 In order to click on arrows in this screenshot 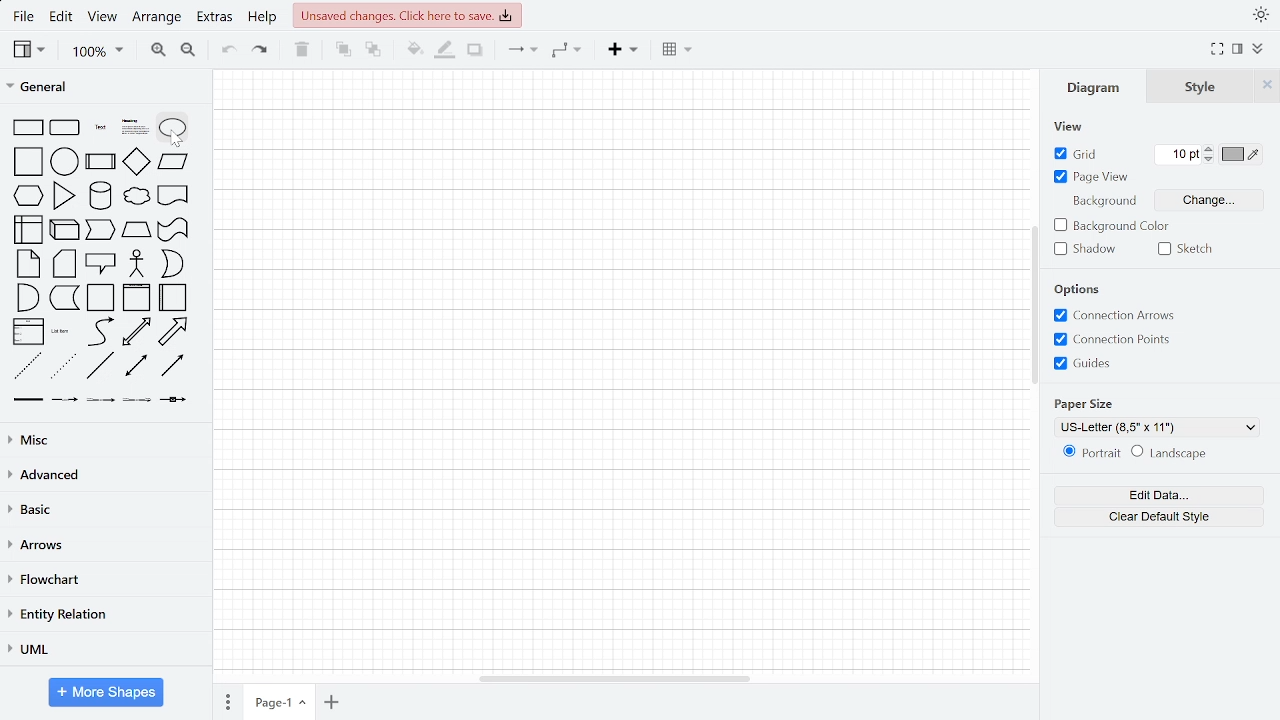, I will do `click(522, 50)`.